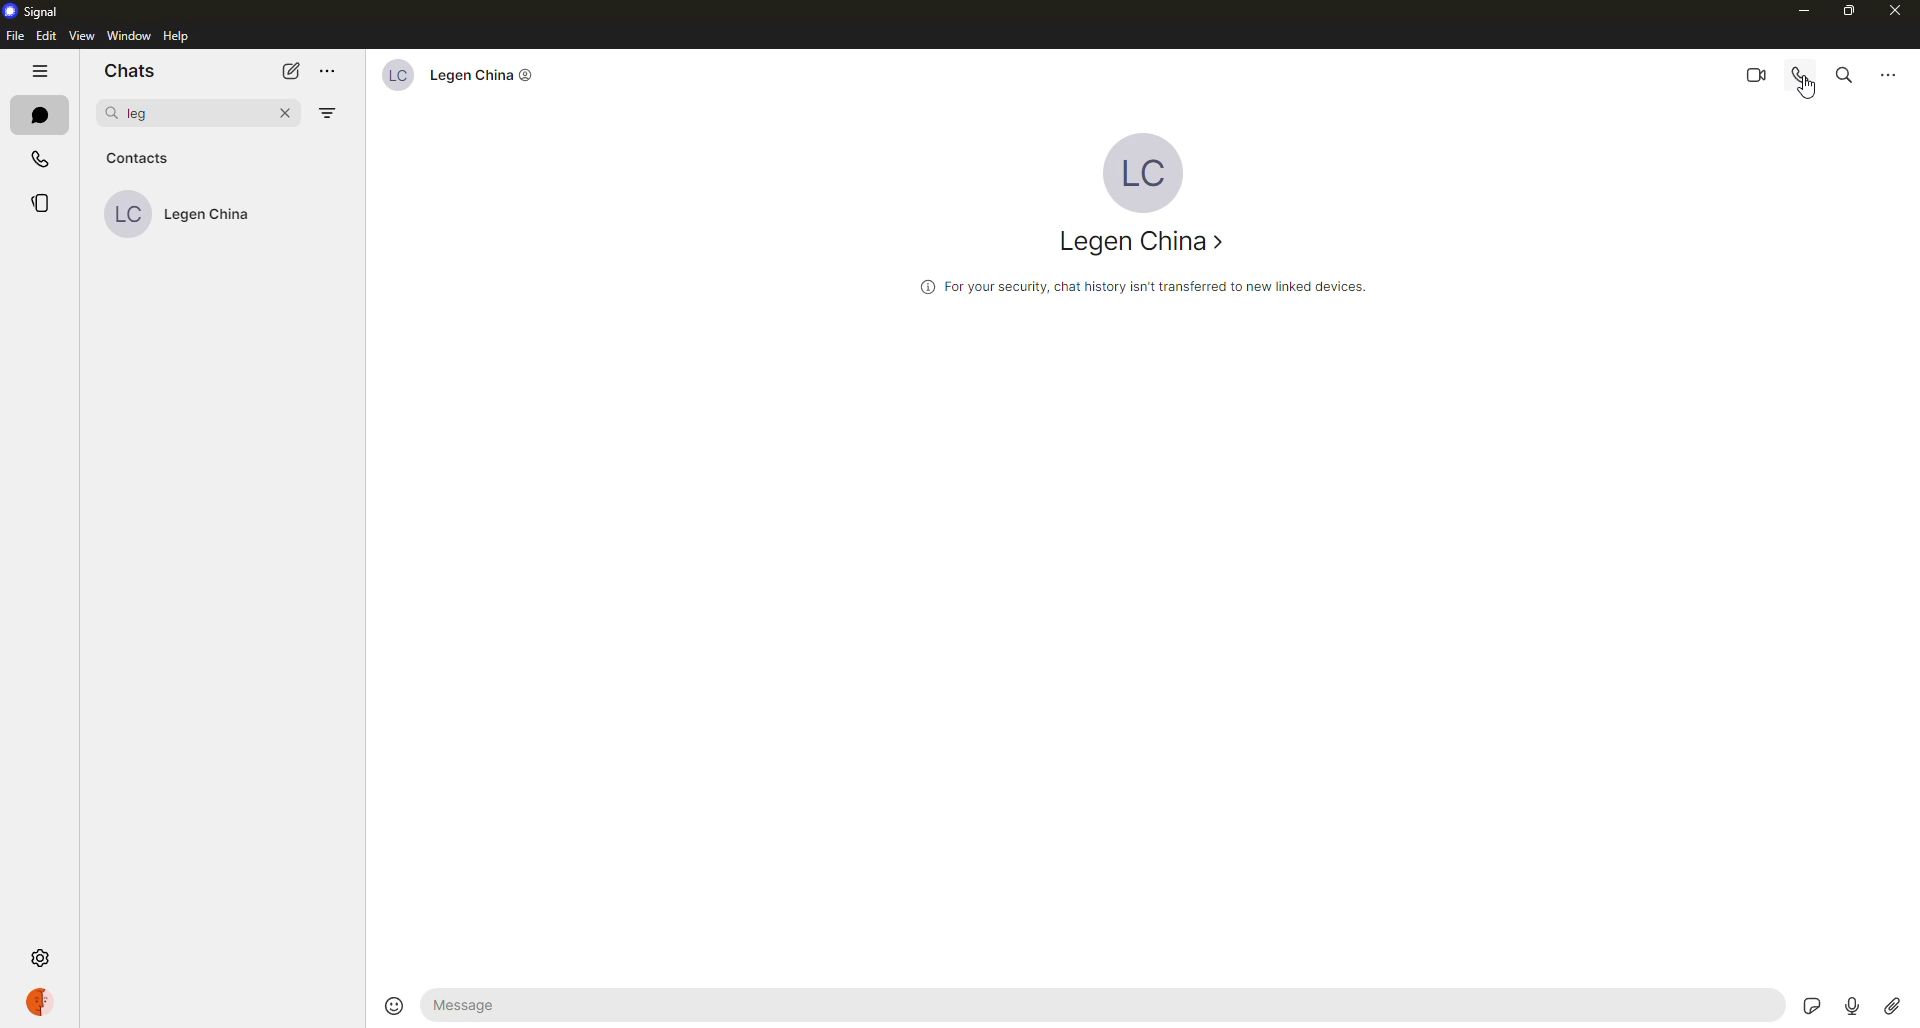 The width and height of the screenshot is (1920, 1028). Describe the element at coordinates (1808, 93) in the screenshot. I see `cursor` at that location.